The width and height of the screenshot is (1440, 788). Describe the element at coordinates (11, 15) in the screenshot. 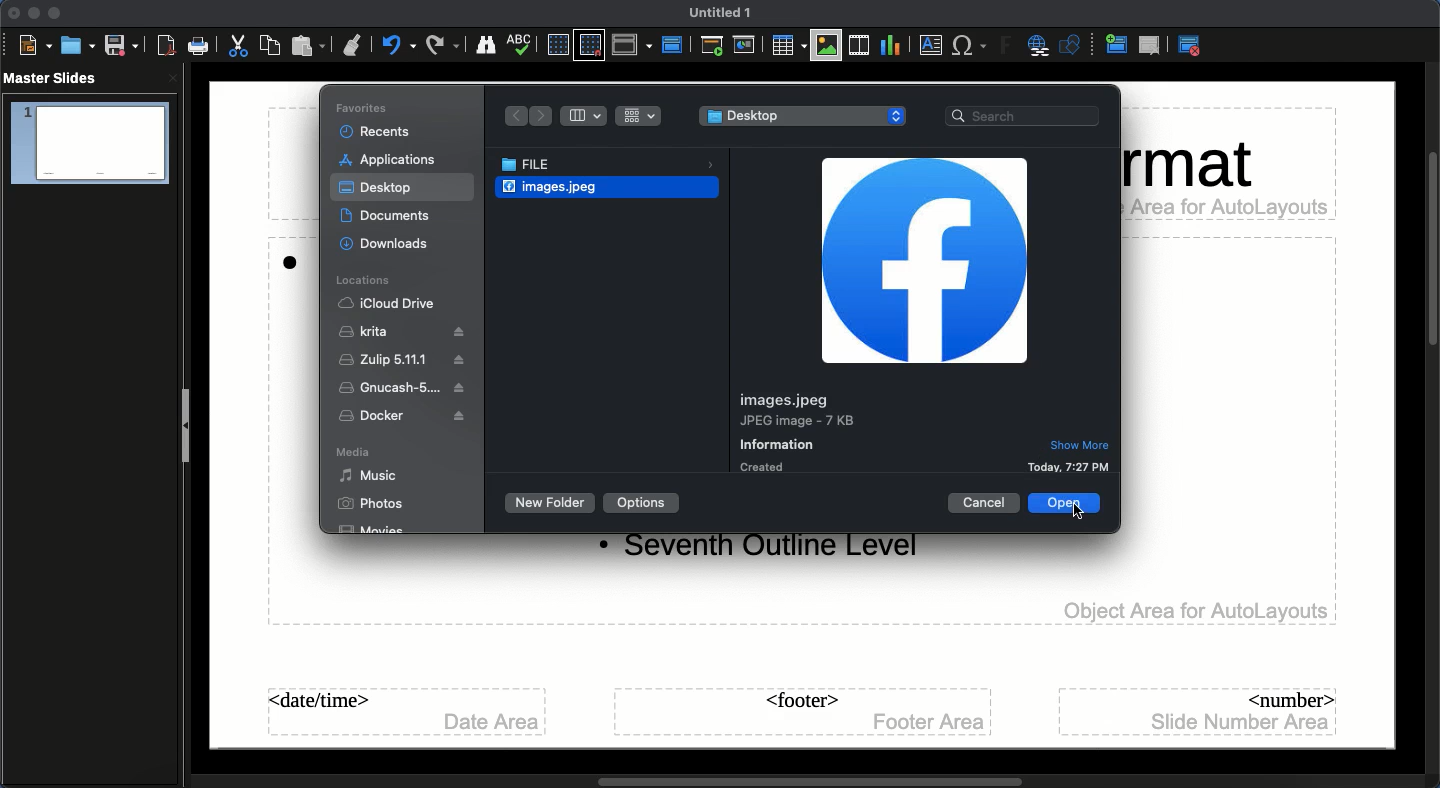

I see `Close` at that location.